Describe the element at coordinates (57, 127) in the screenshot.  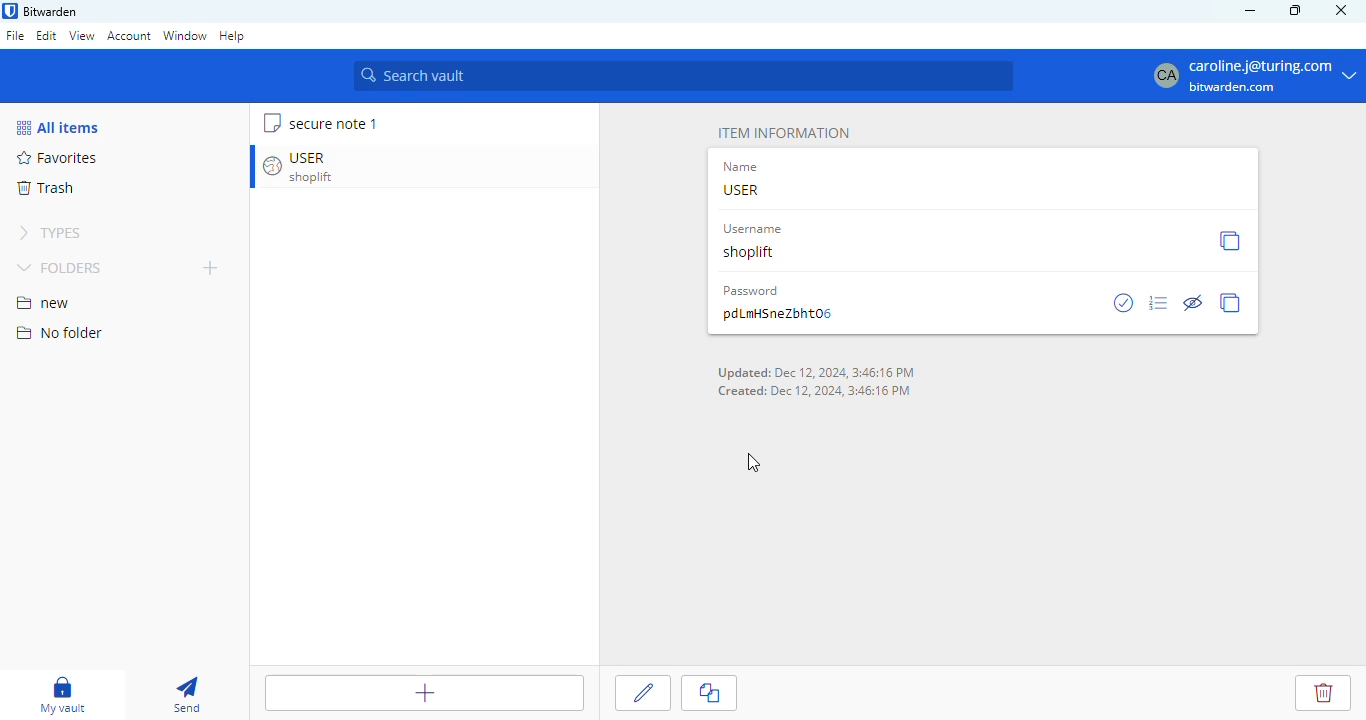
I see `all items` at that location.